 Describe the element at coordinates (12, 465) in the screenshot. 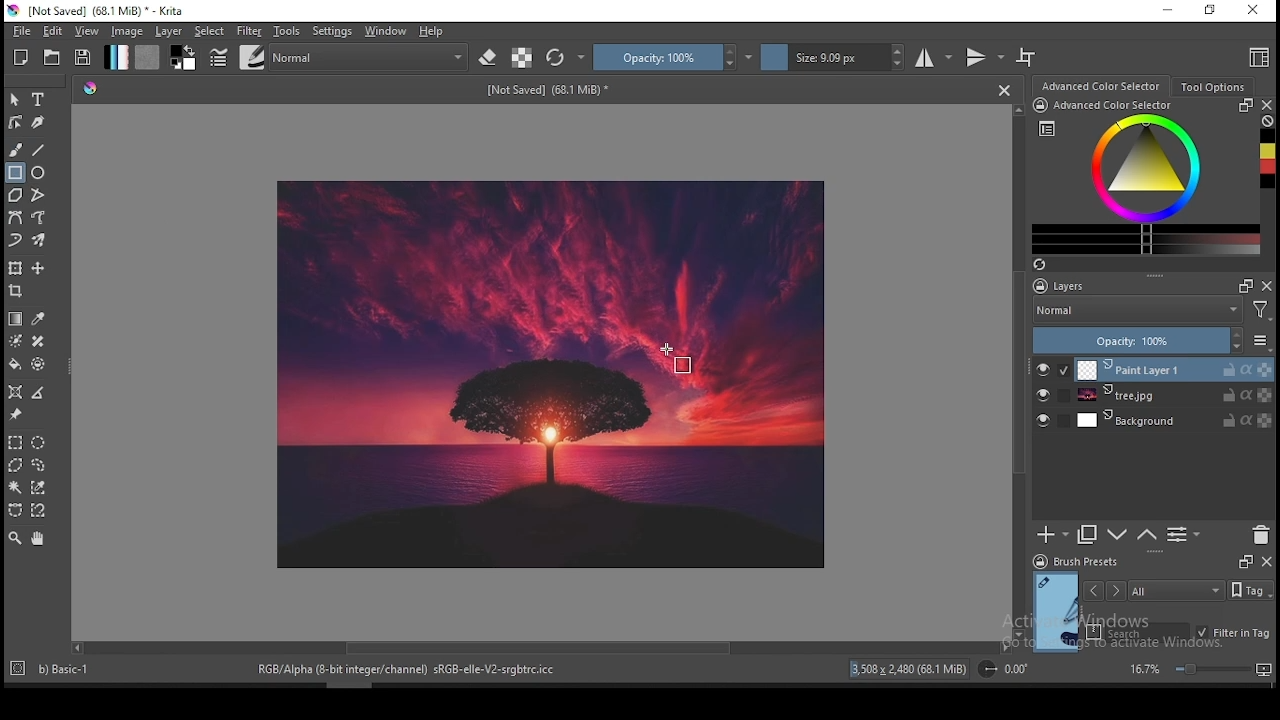

I see `polygon selection tool` at that location.